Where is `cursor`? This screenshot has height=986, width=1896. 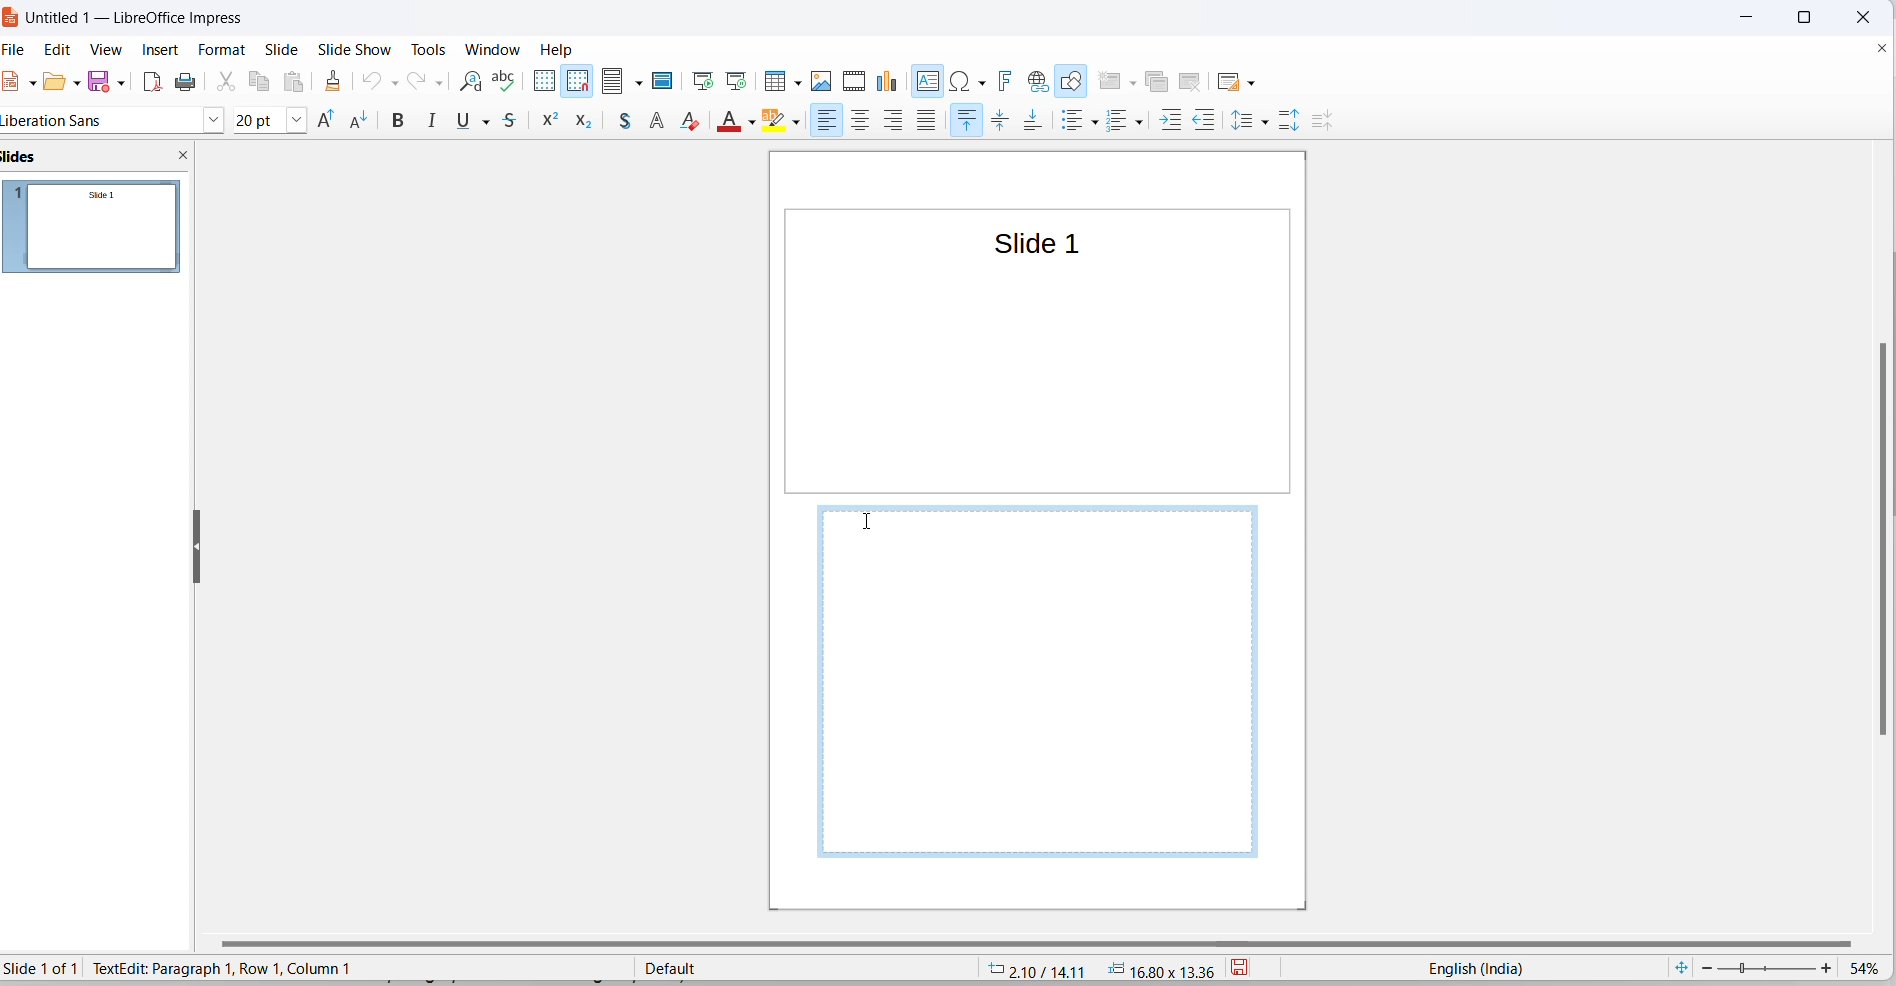
cursor is located at coordinates (868, 521).